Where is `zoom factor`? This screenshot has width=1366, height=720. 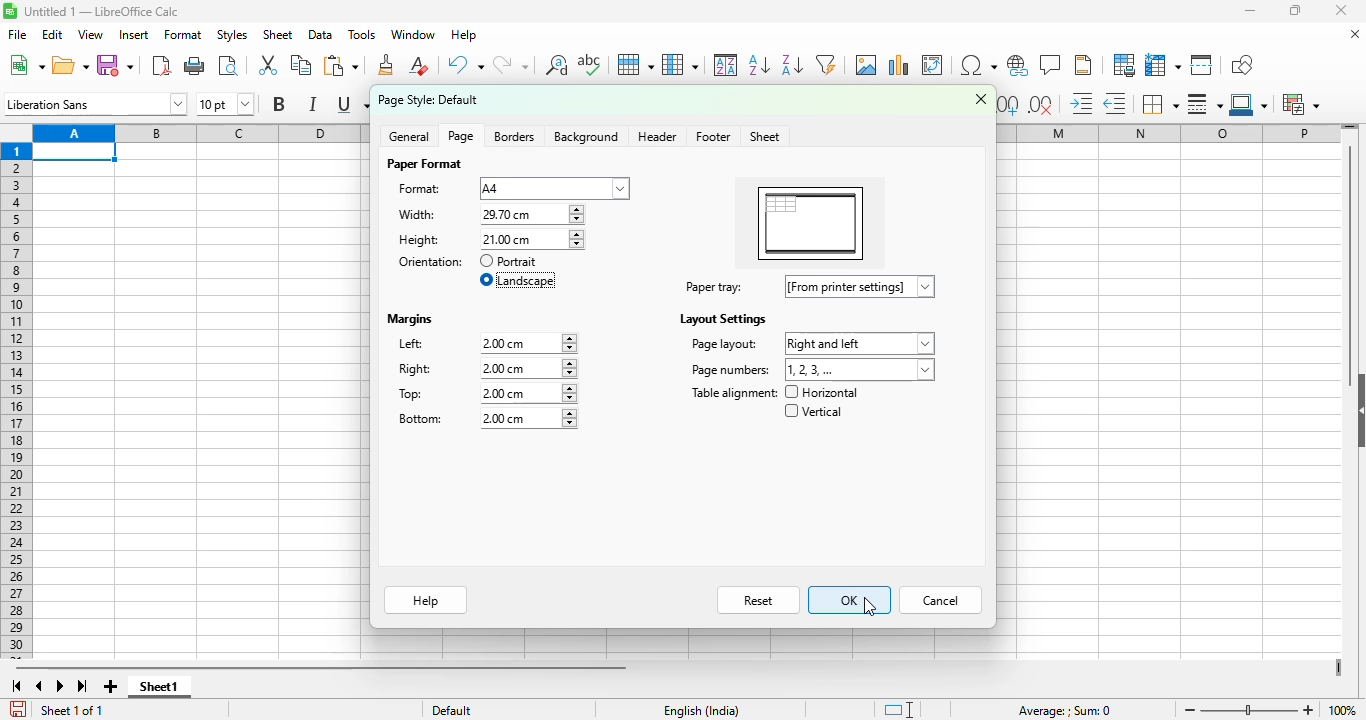
zoom factor is located at coordinates (1344, 709).